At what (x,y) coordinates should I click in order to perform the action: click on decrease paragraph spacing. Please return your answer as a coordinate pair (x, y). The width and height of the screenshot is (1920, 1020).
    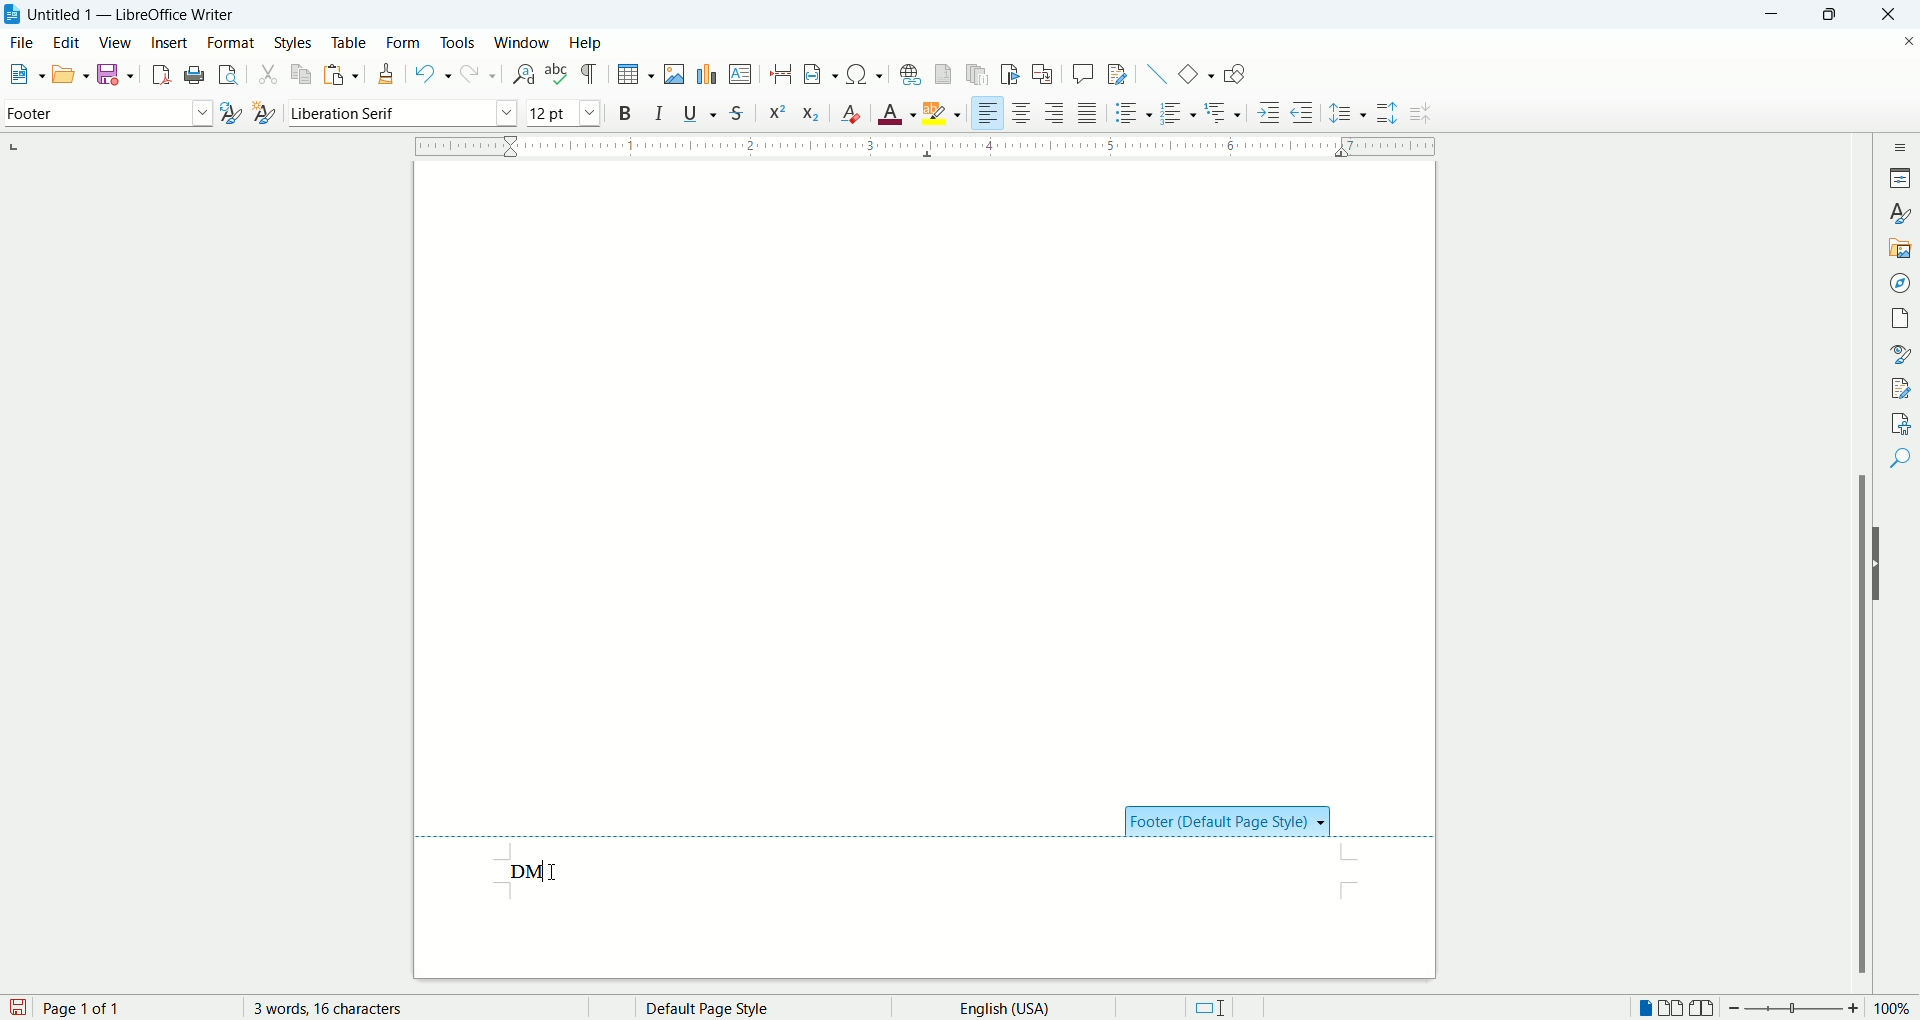
    Looking at the image, I should click on (1420, 114).